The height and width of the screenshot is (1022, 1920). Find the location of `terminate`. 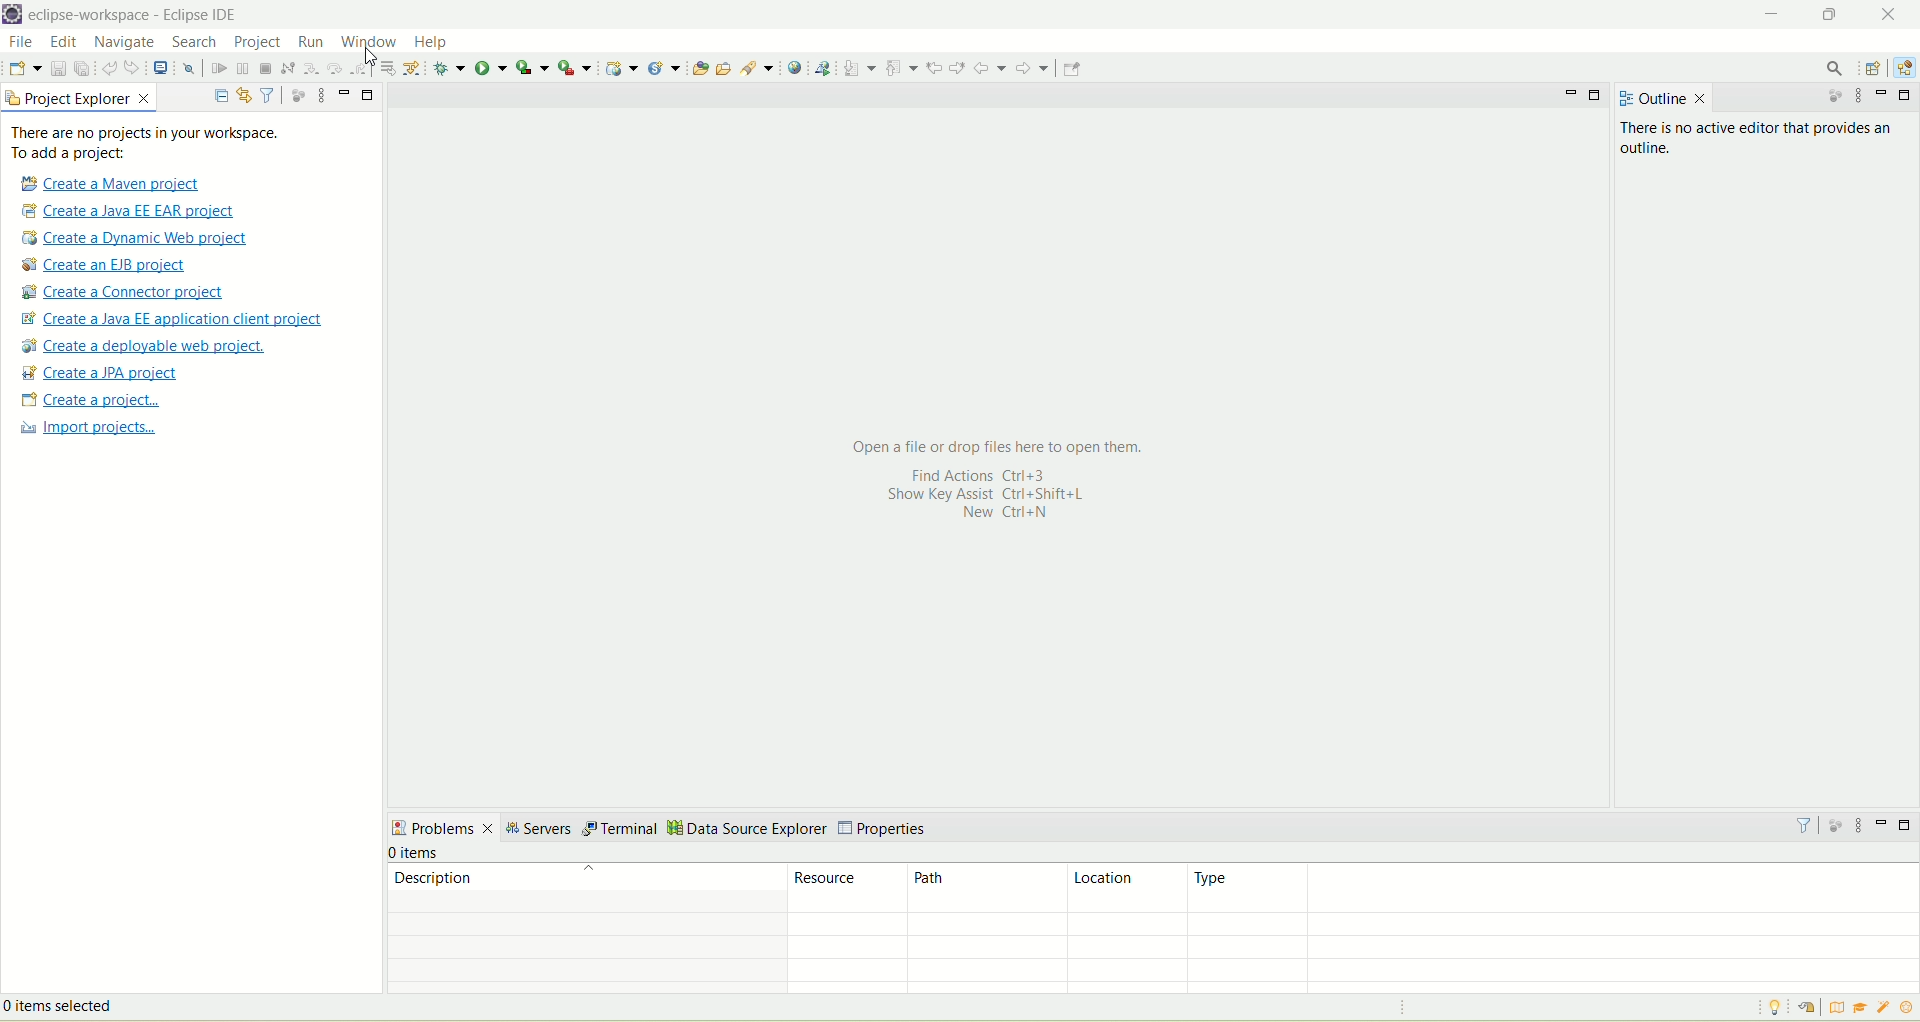

terminate is located at coordinates (265, 69).